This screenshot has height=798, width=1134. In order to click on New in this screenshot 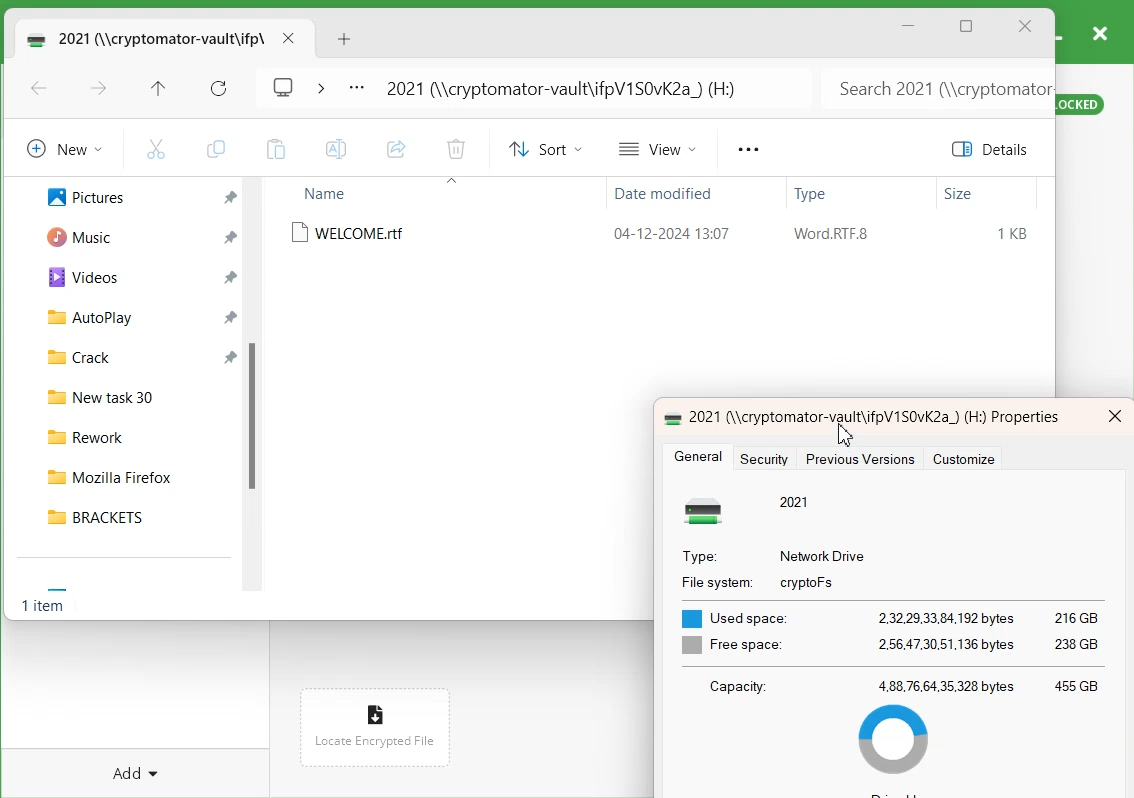, I will do `click(61, 148)`.